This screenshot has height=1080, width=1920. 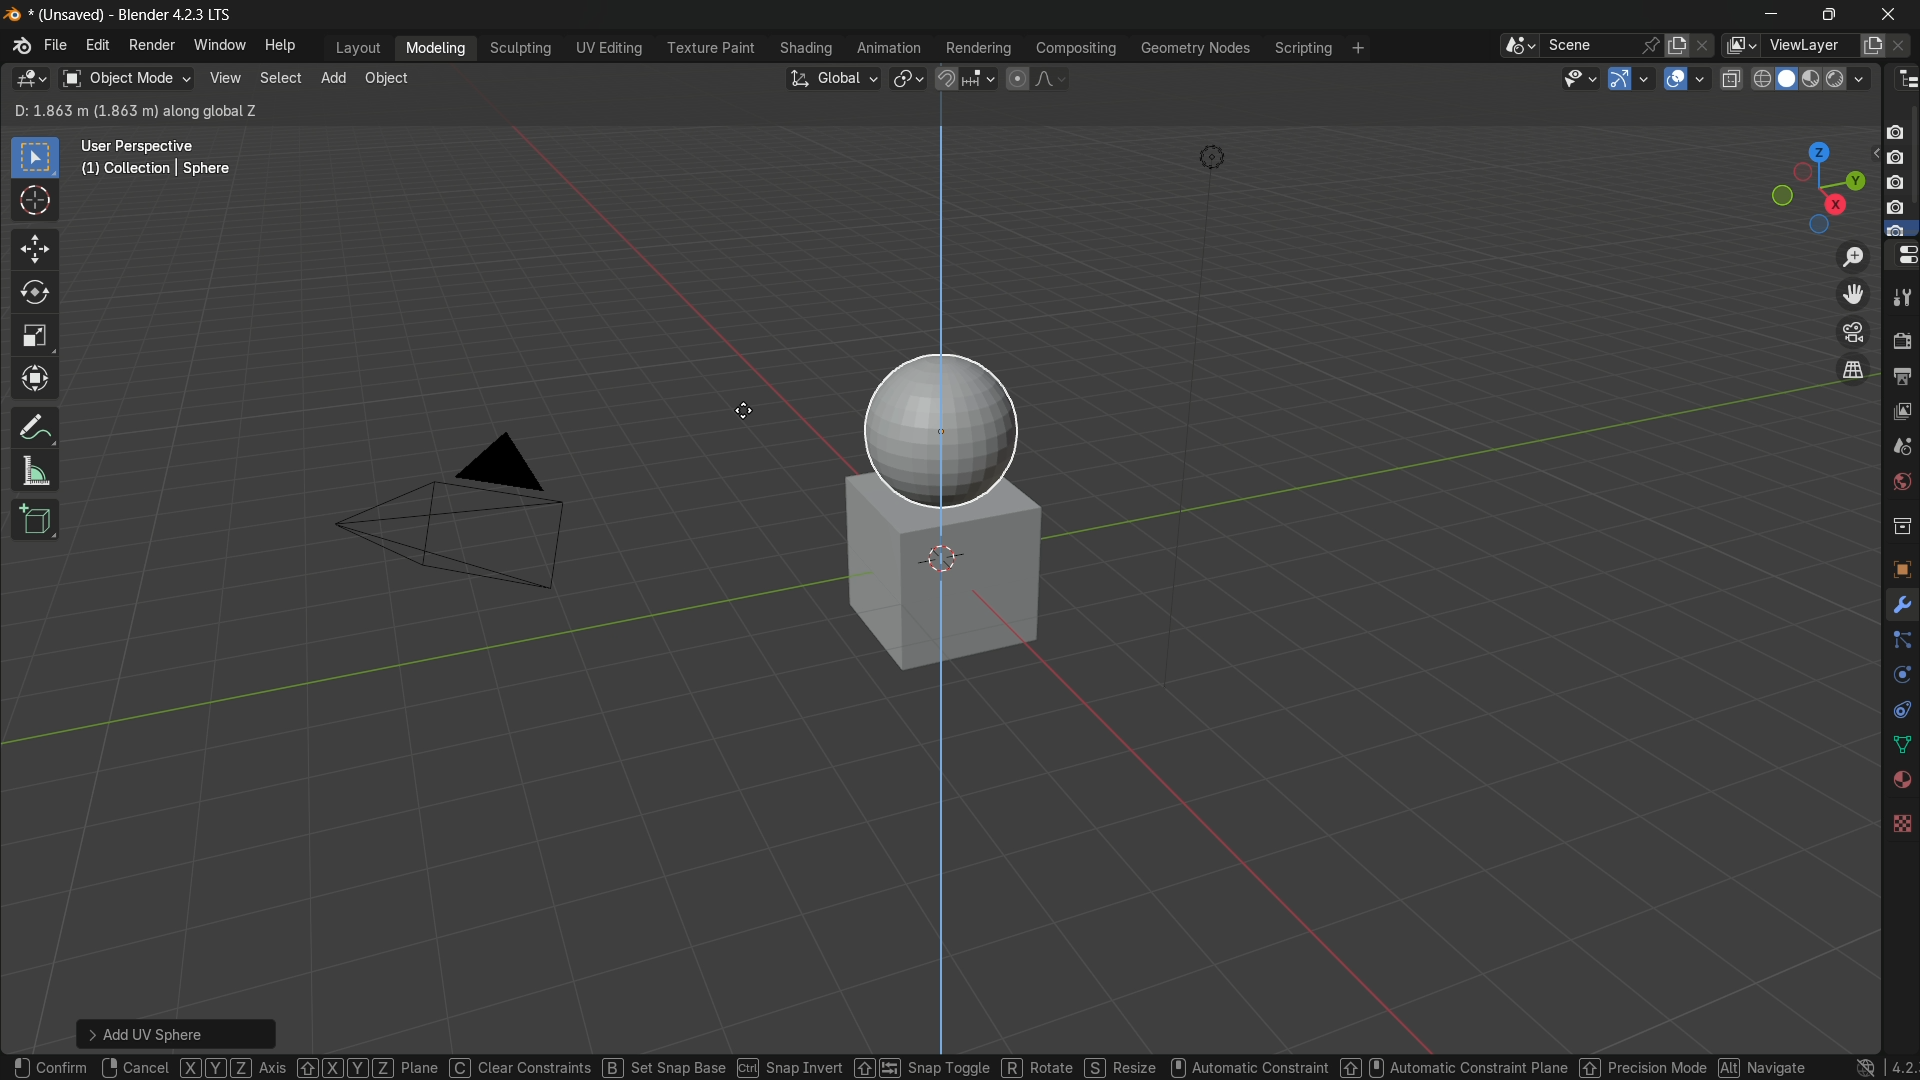 What do you see at coordinates (133, 1068) in the screenshot?
I see `Cancel` at bounding box center [133, 1068].